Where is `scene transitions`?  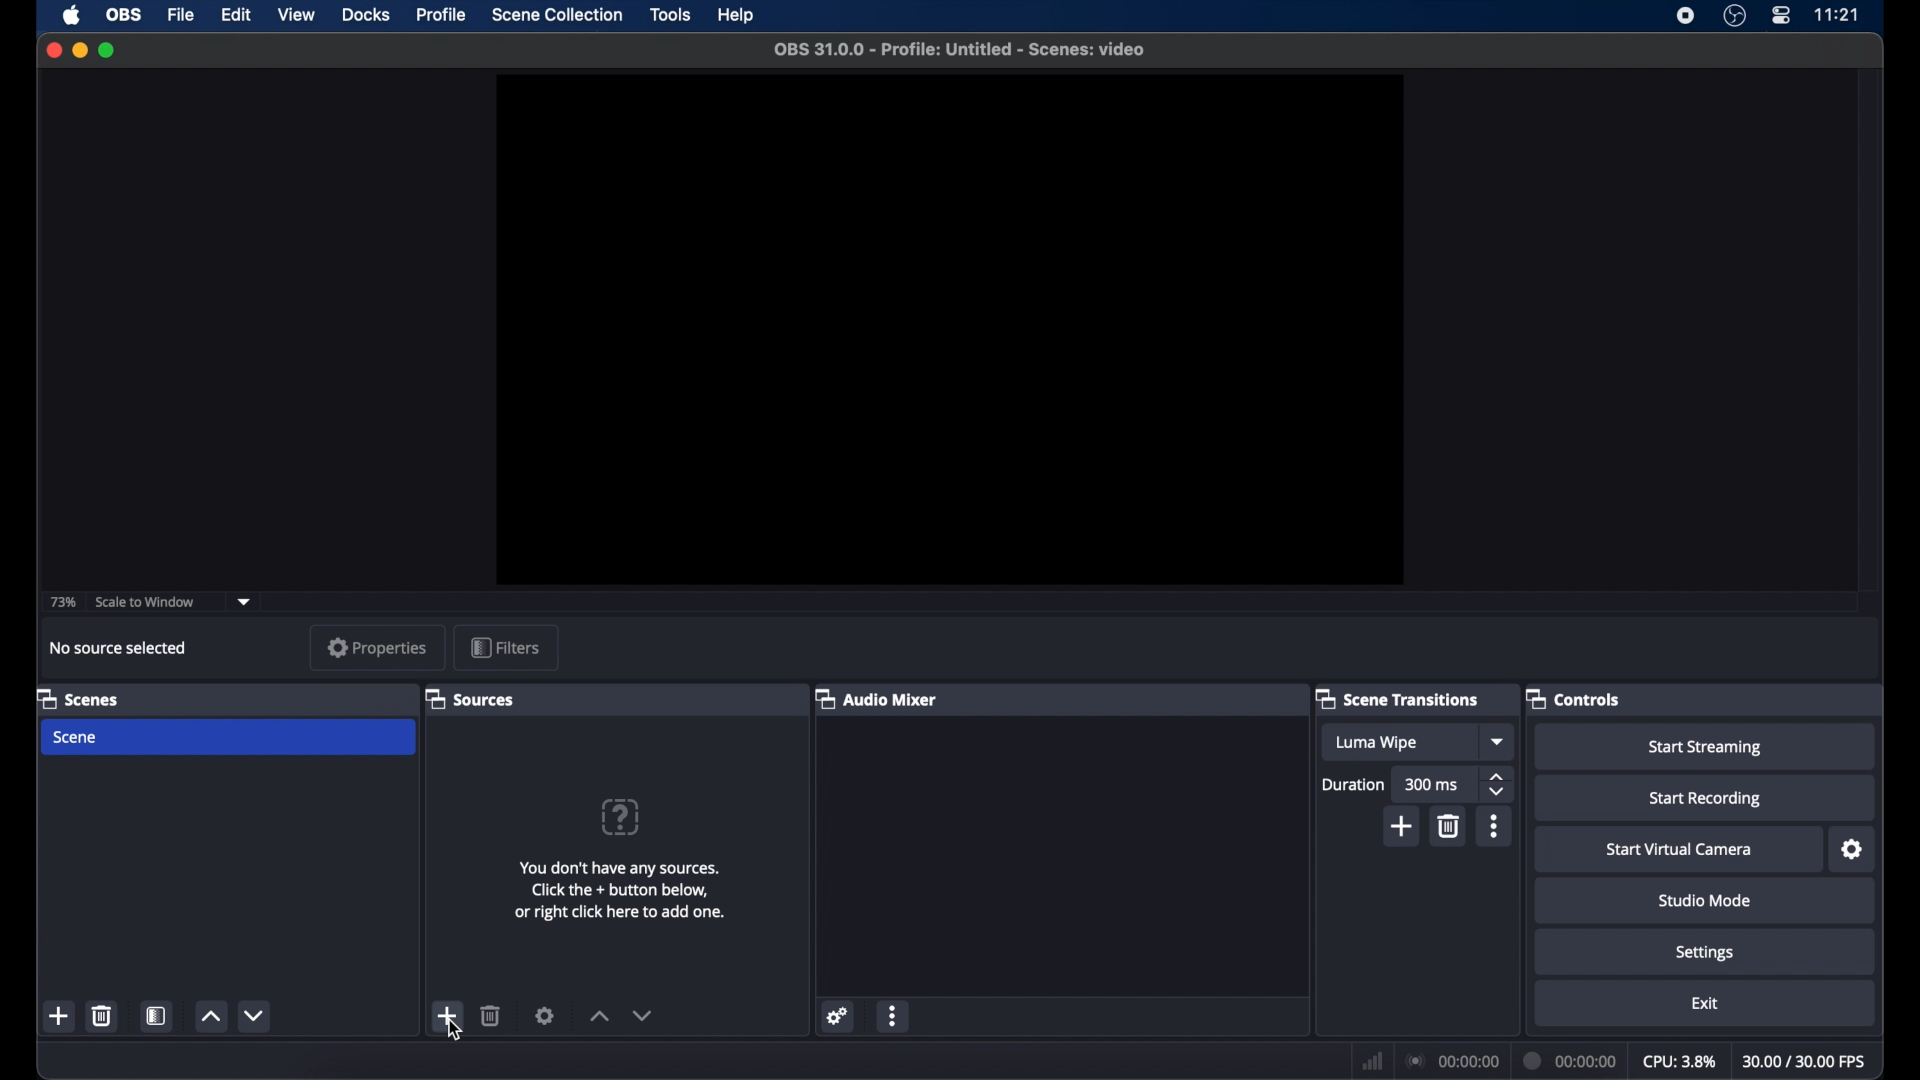 scene transitions is located at coordinates (1398, 698).